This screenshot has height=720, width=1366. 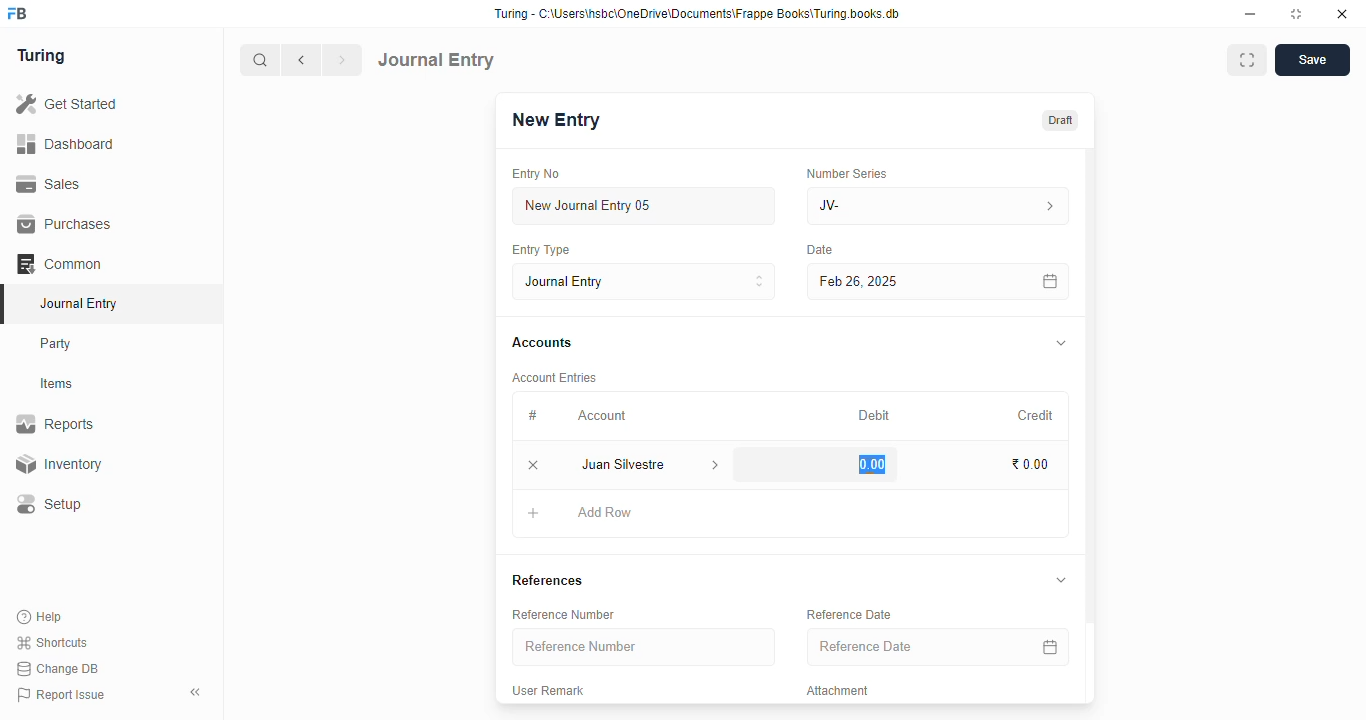 What do you see at coordinates (56, 424) in the screenshot?
I see `reports` at bounding box center [56, 424].